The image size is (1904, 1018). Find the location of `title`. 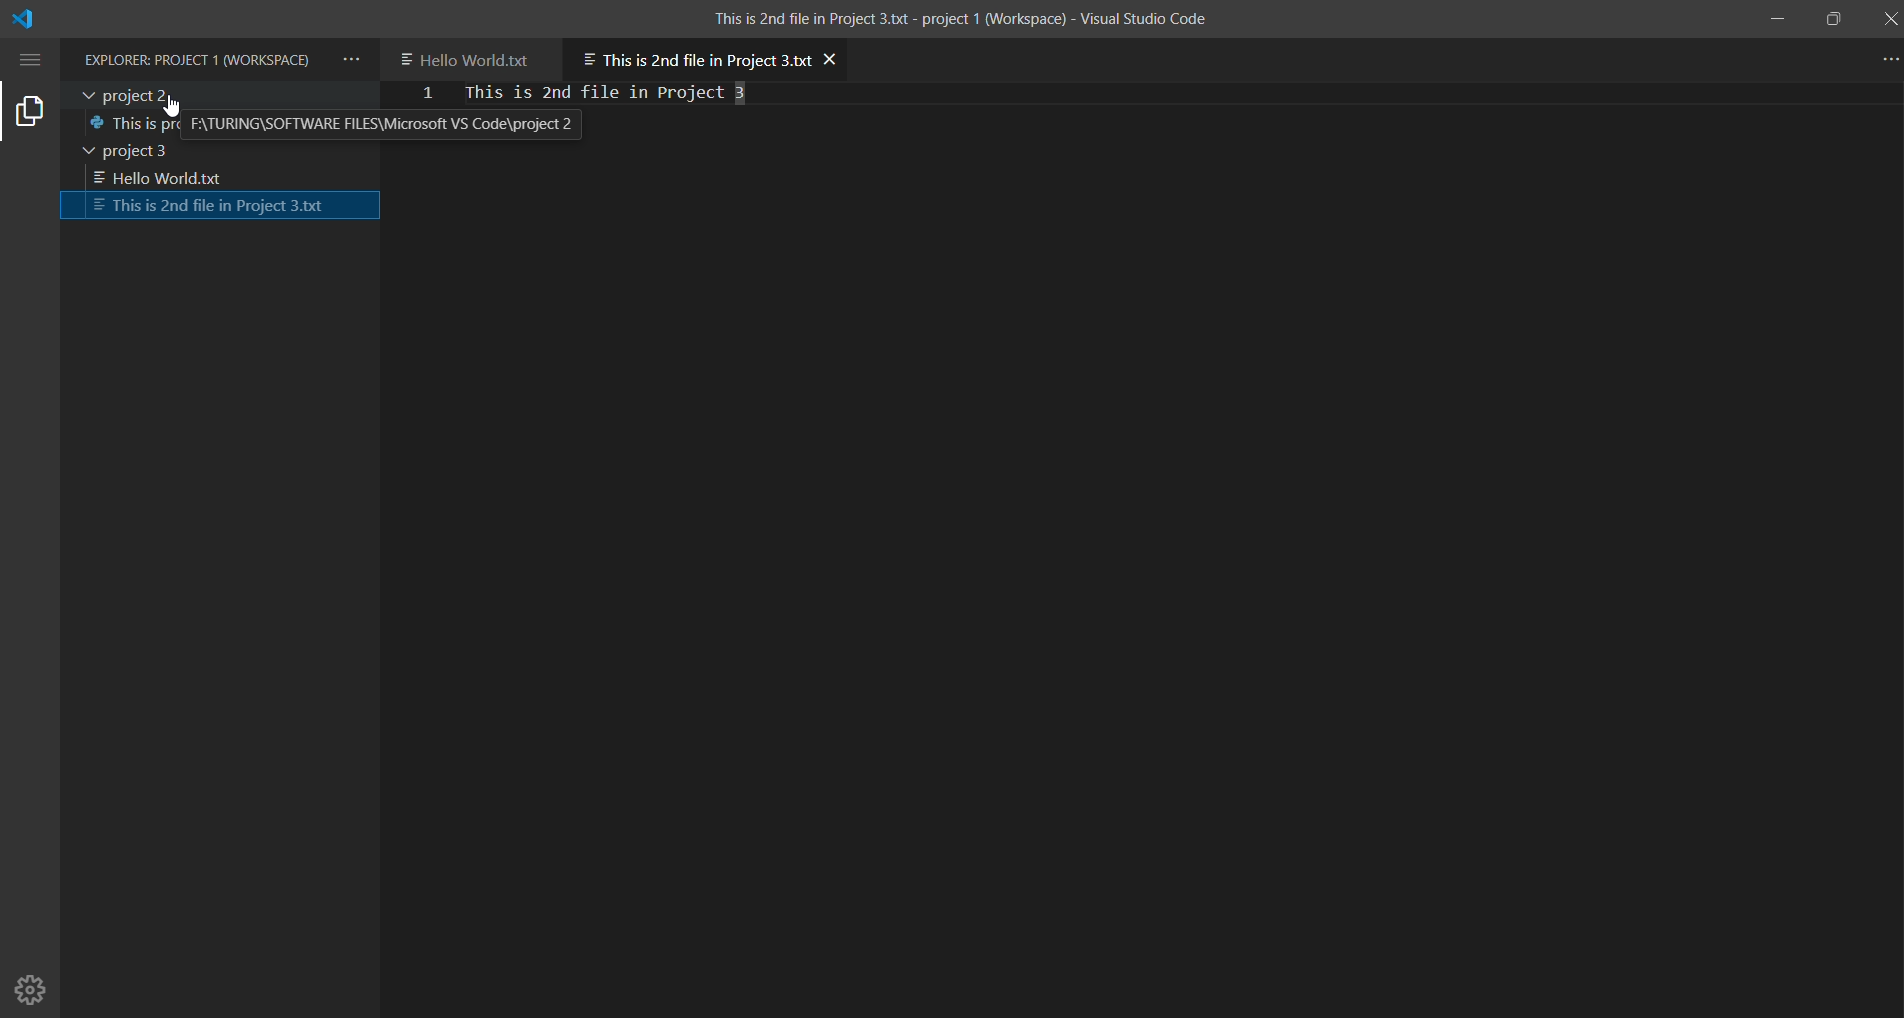

title is located at coordinates (959, 17).